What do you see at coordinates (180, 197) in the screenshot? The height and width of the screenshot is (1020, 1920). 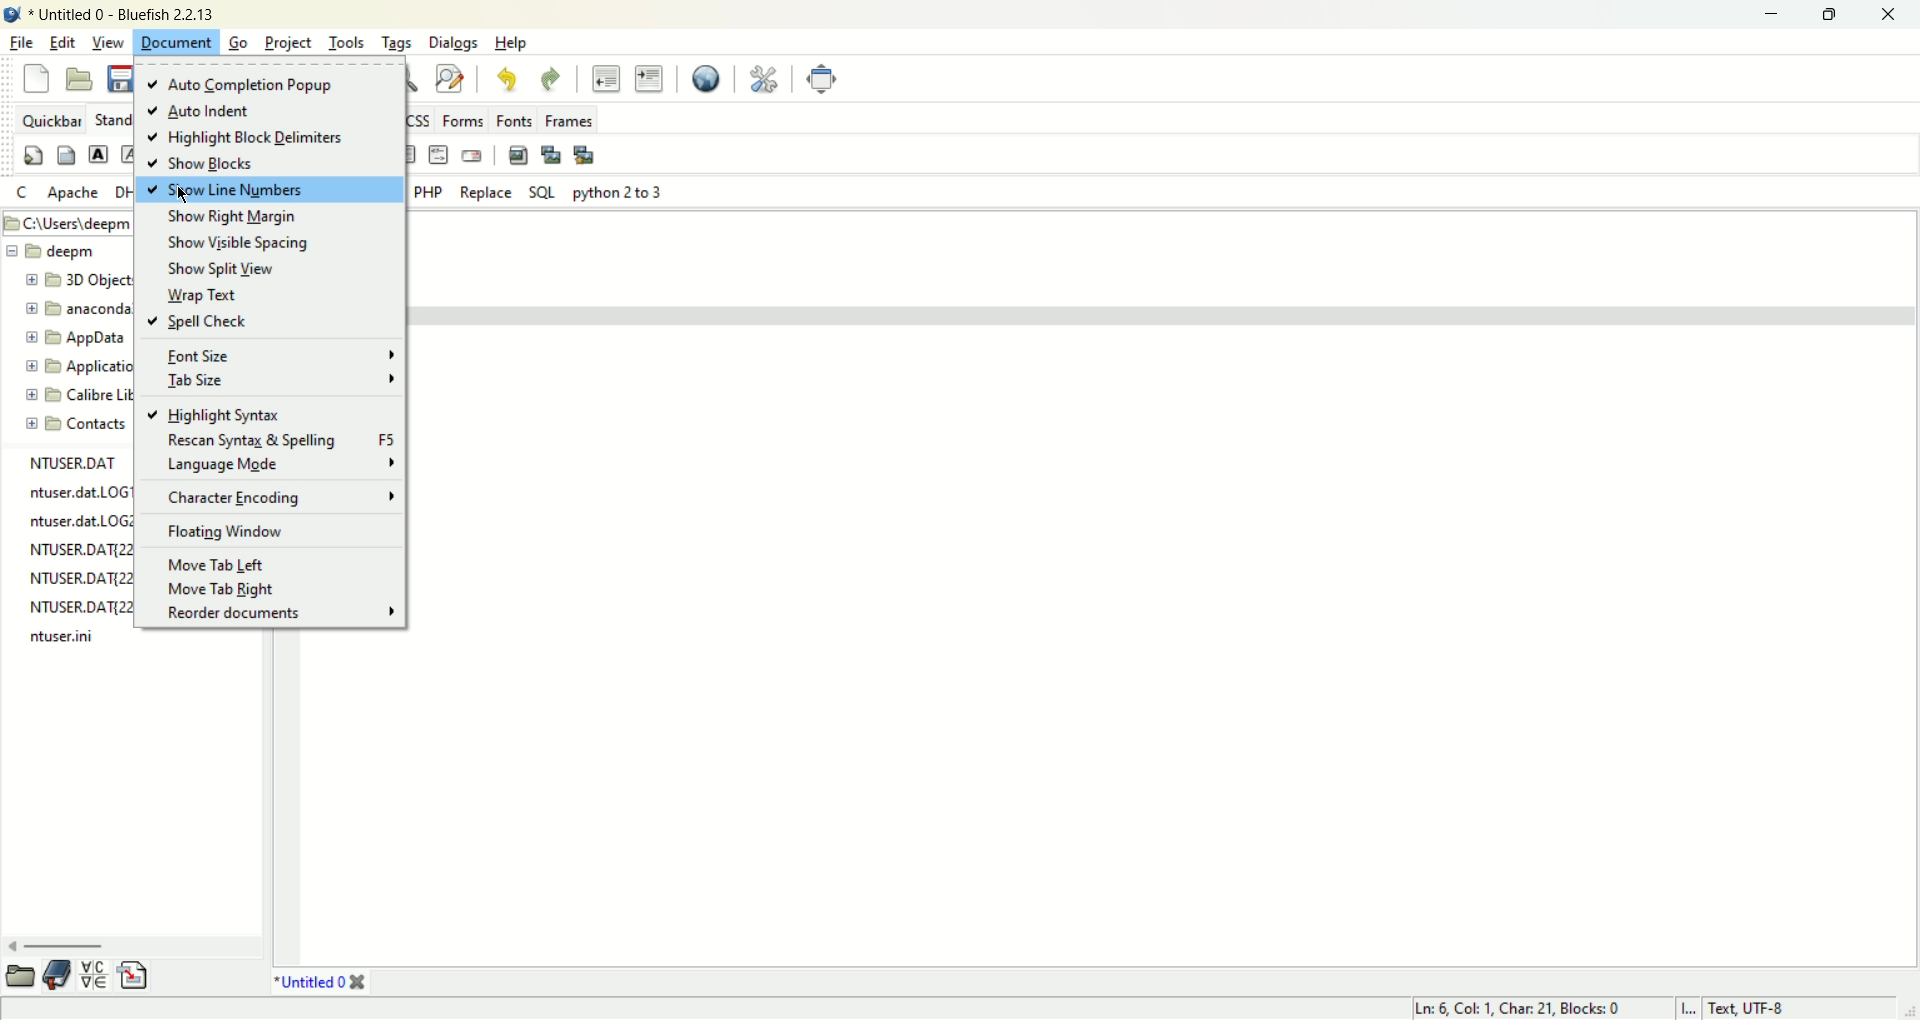 I see `cursor ` at bounding box center [180, 197].